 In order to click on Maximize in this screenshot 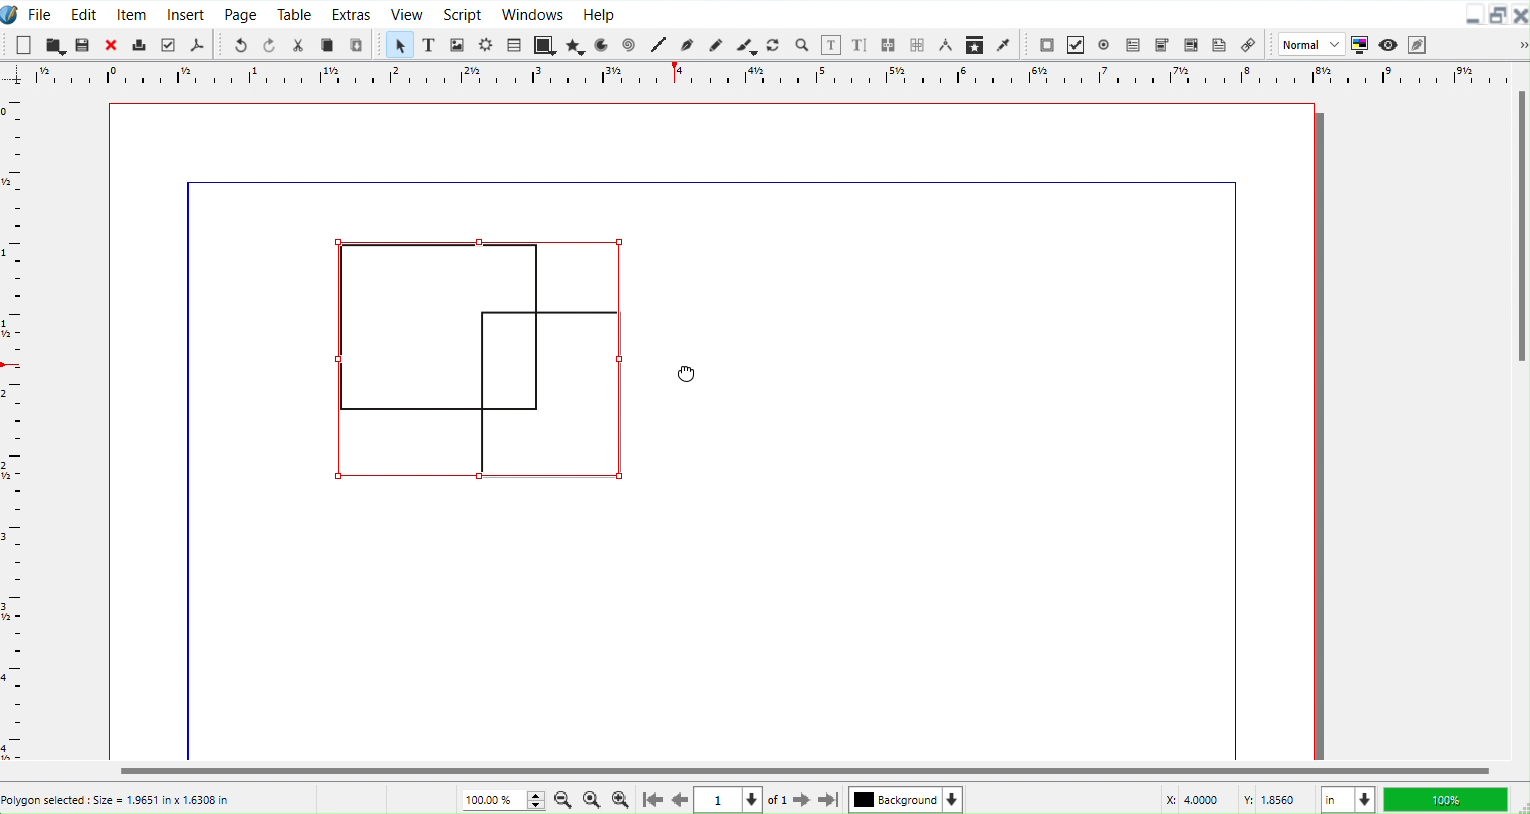, I will do `click(1499, 15)`.